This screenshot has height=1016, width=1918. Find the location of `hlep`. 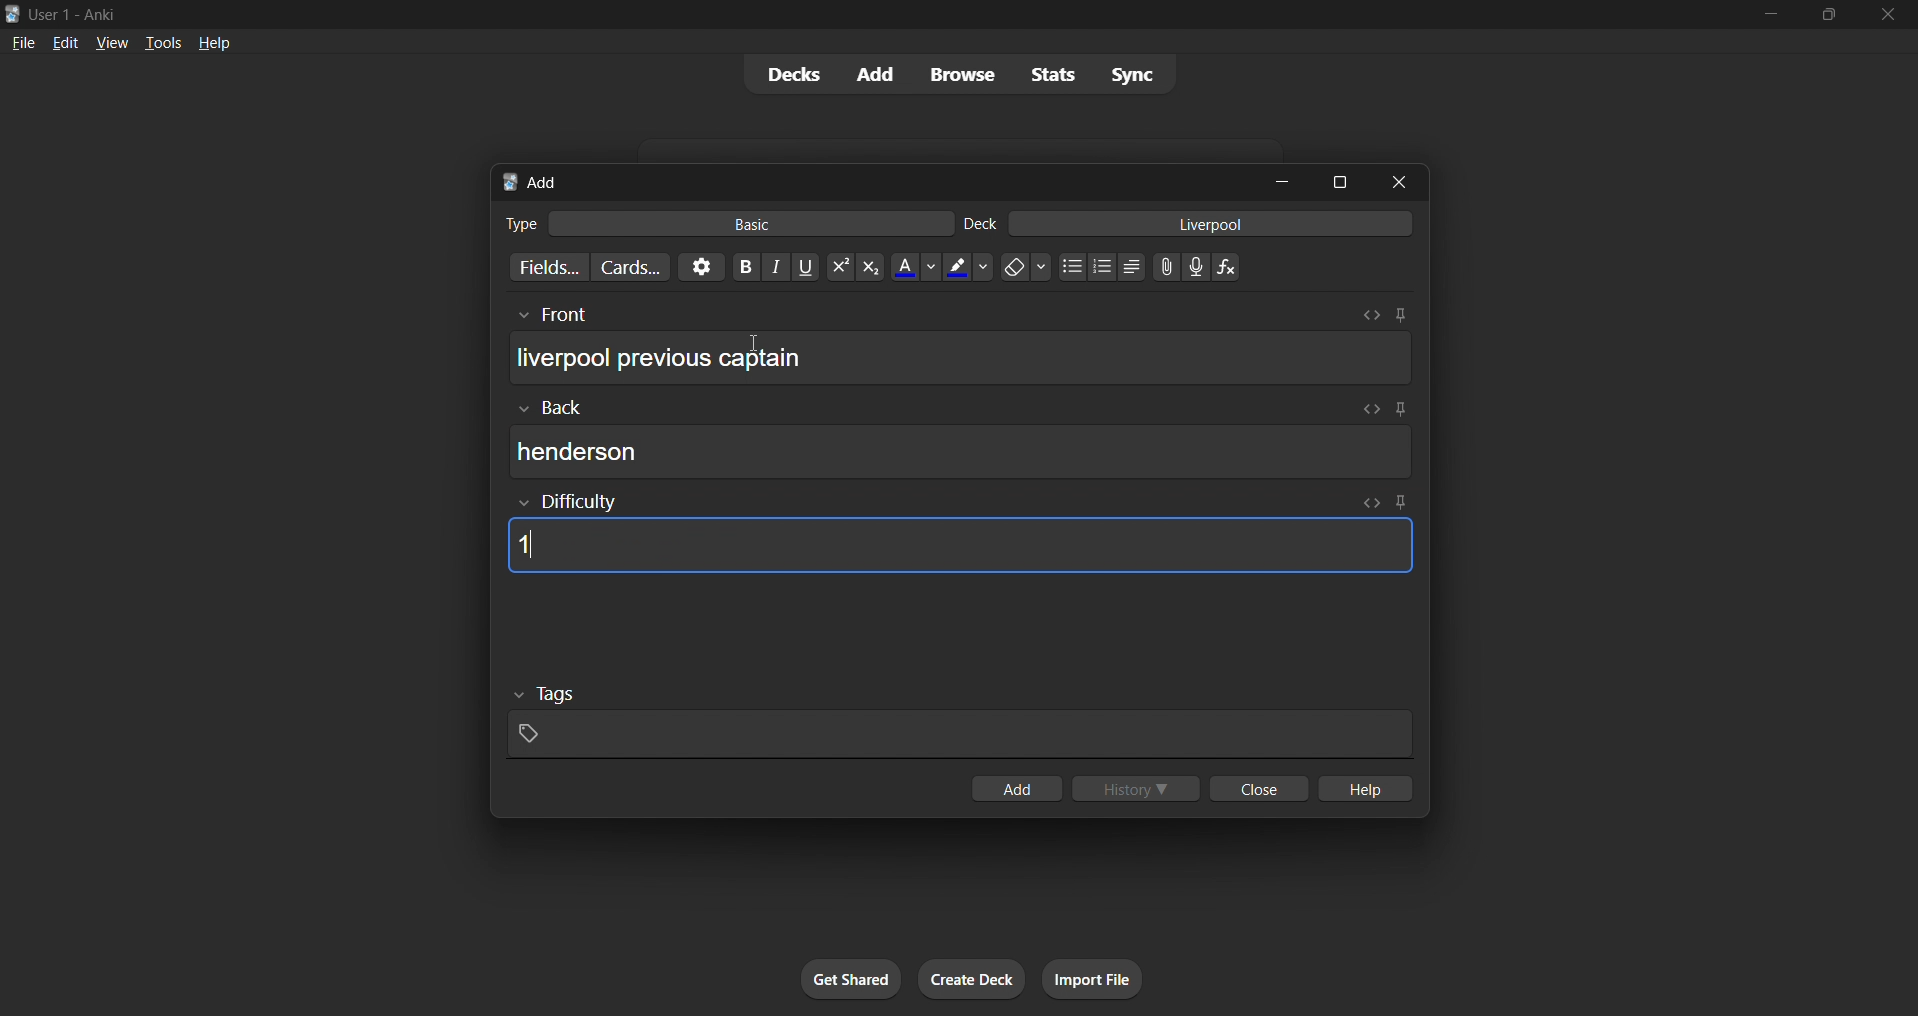

hlep is located at coordinates (1368, 790).